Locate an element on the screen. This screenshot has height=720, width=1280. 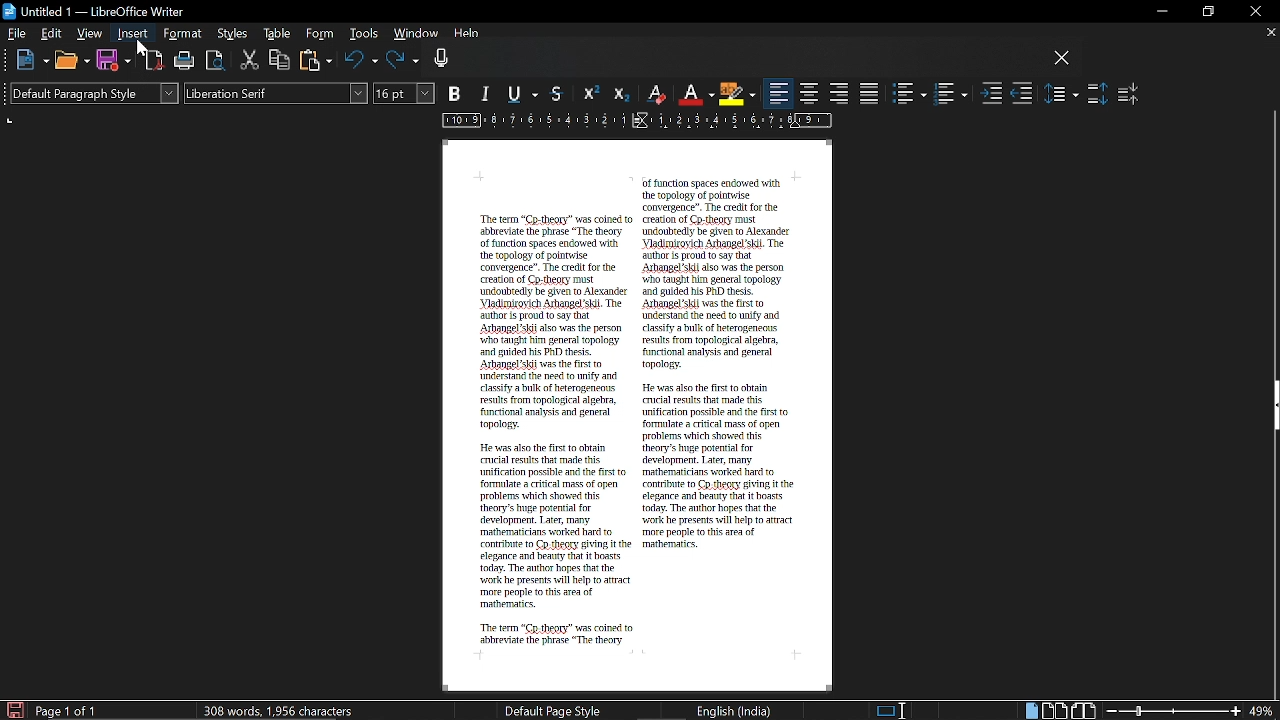
Insert is located at coordinates (134, 34).